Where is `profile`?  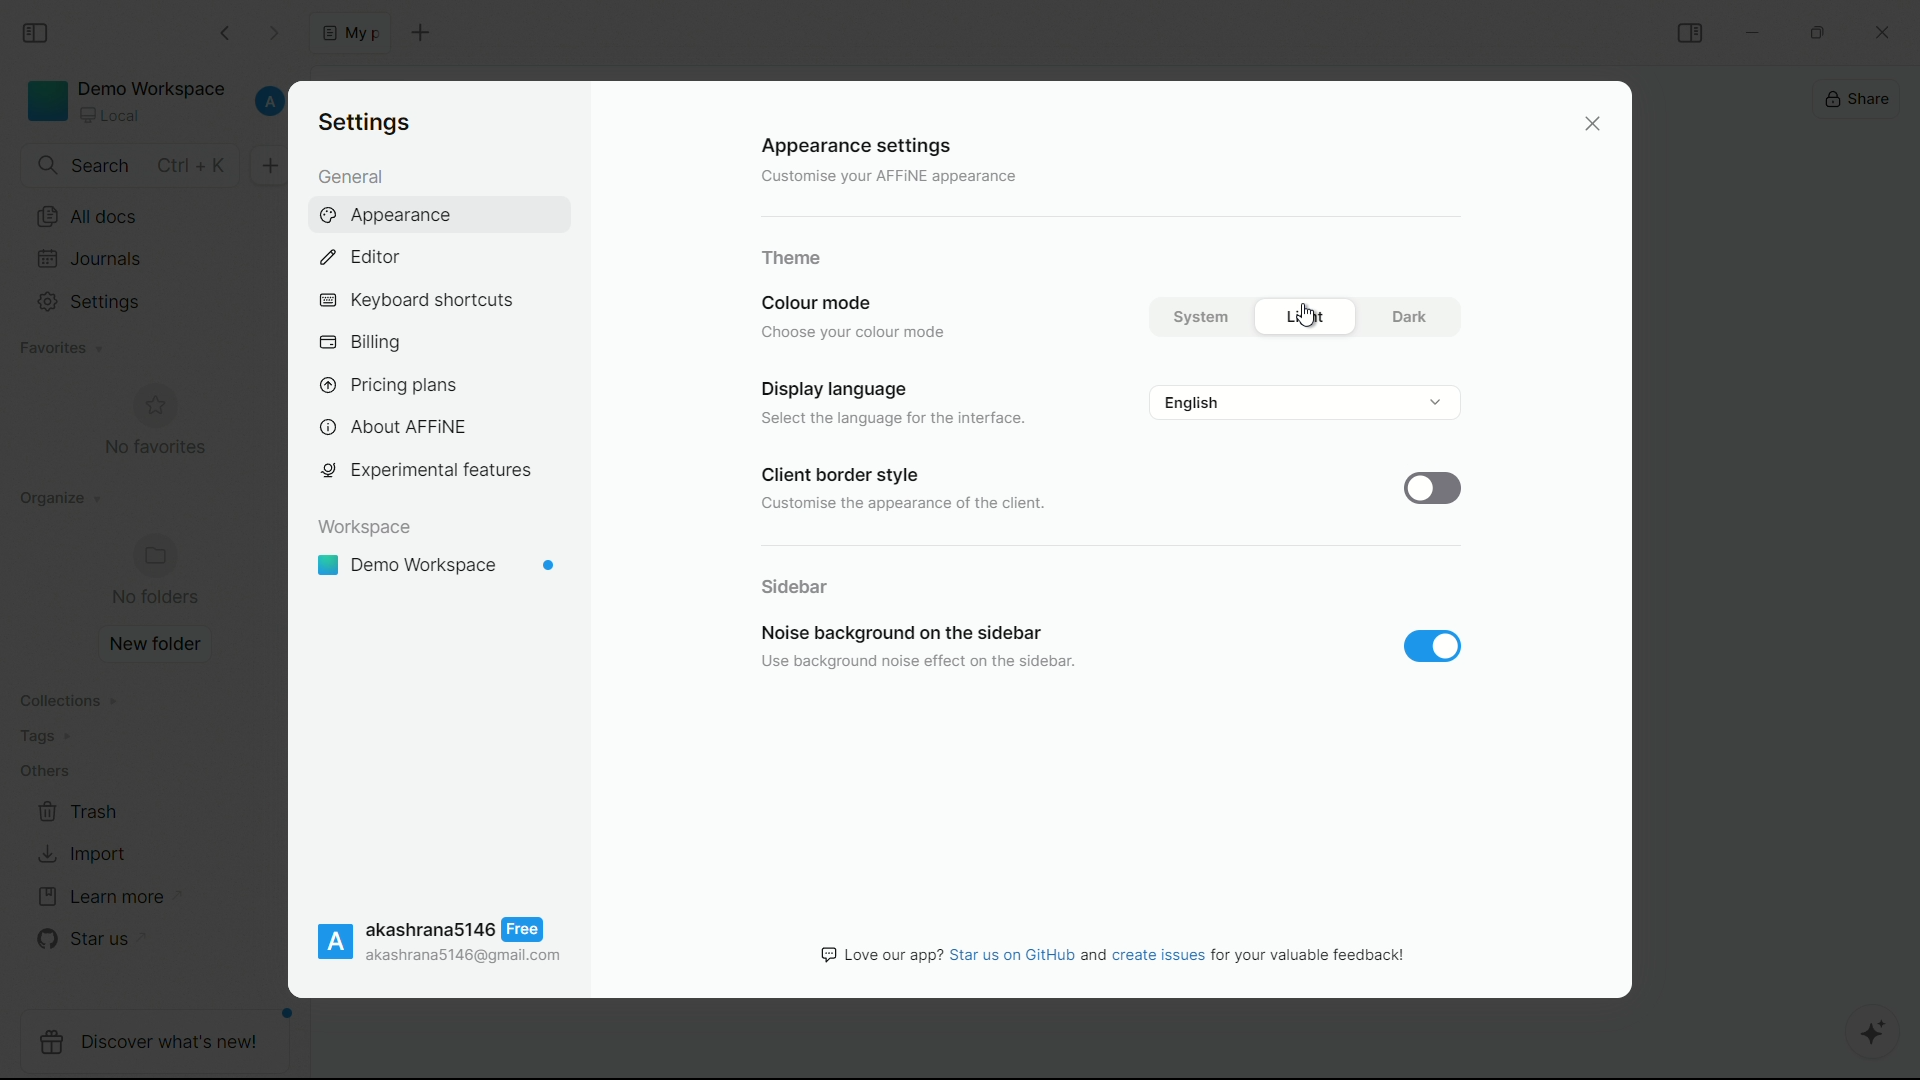
profile is located at coordinates (266, 102).